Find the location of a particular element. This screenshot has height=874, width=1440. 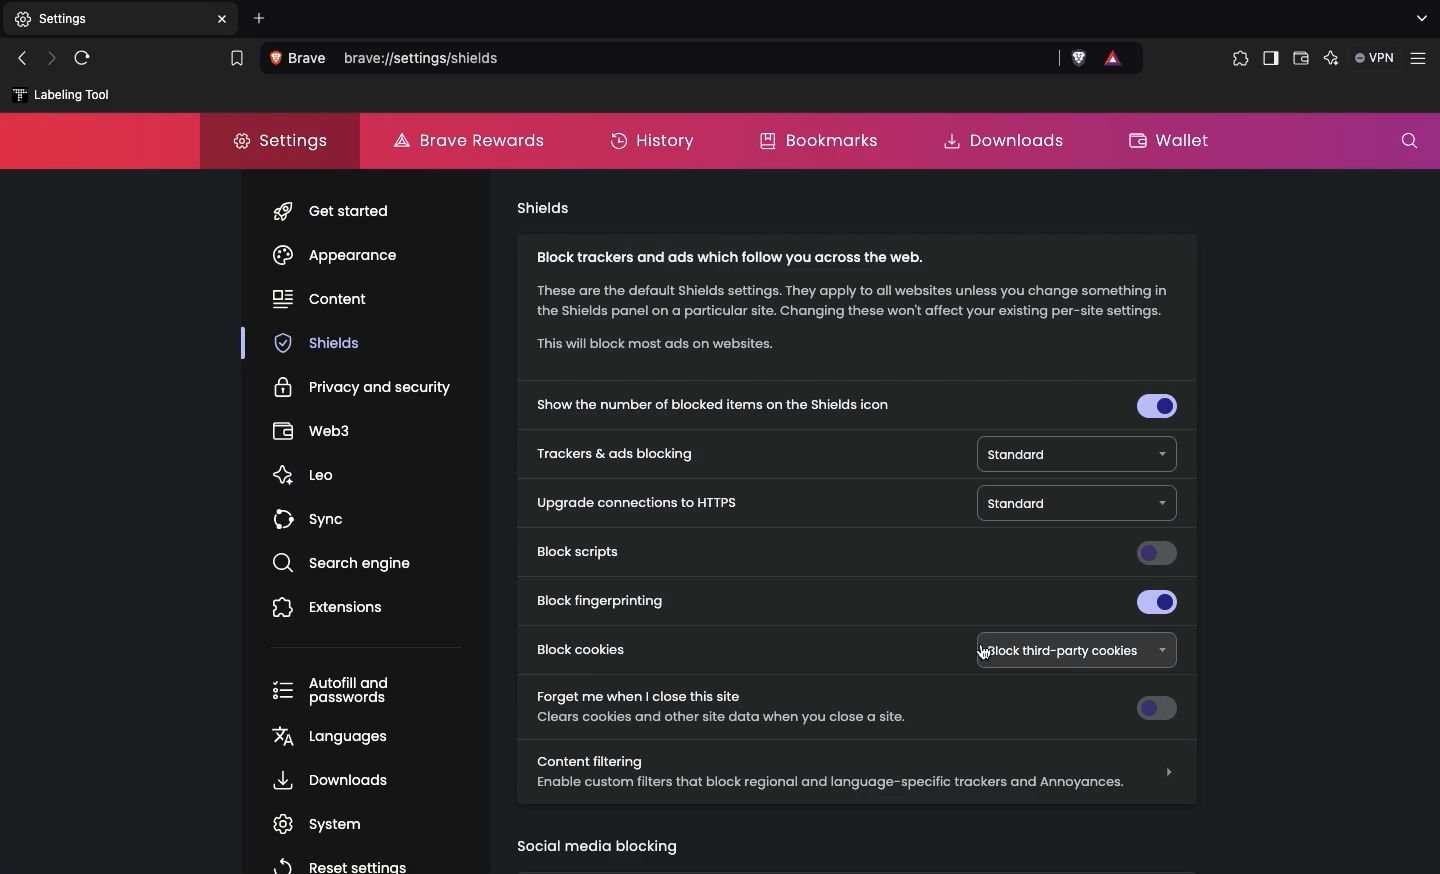

Upgrade connections to HTTPS is located at coordinates (635, 502).